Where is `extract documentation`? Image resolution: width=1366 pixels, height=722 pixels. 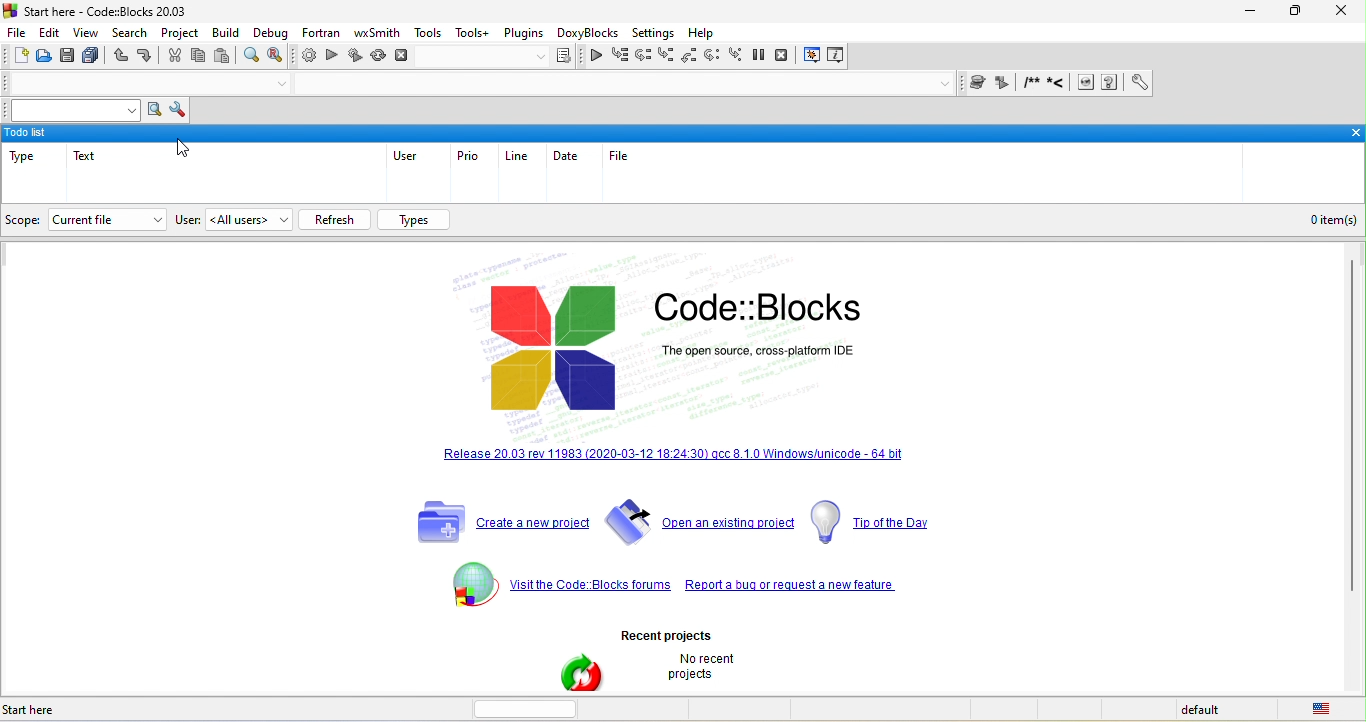 extract documentation is located at coordinates (1004, 84).